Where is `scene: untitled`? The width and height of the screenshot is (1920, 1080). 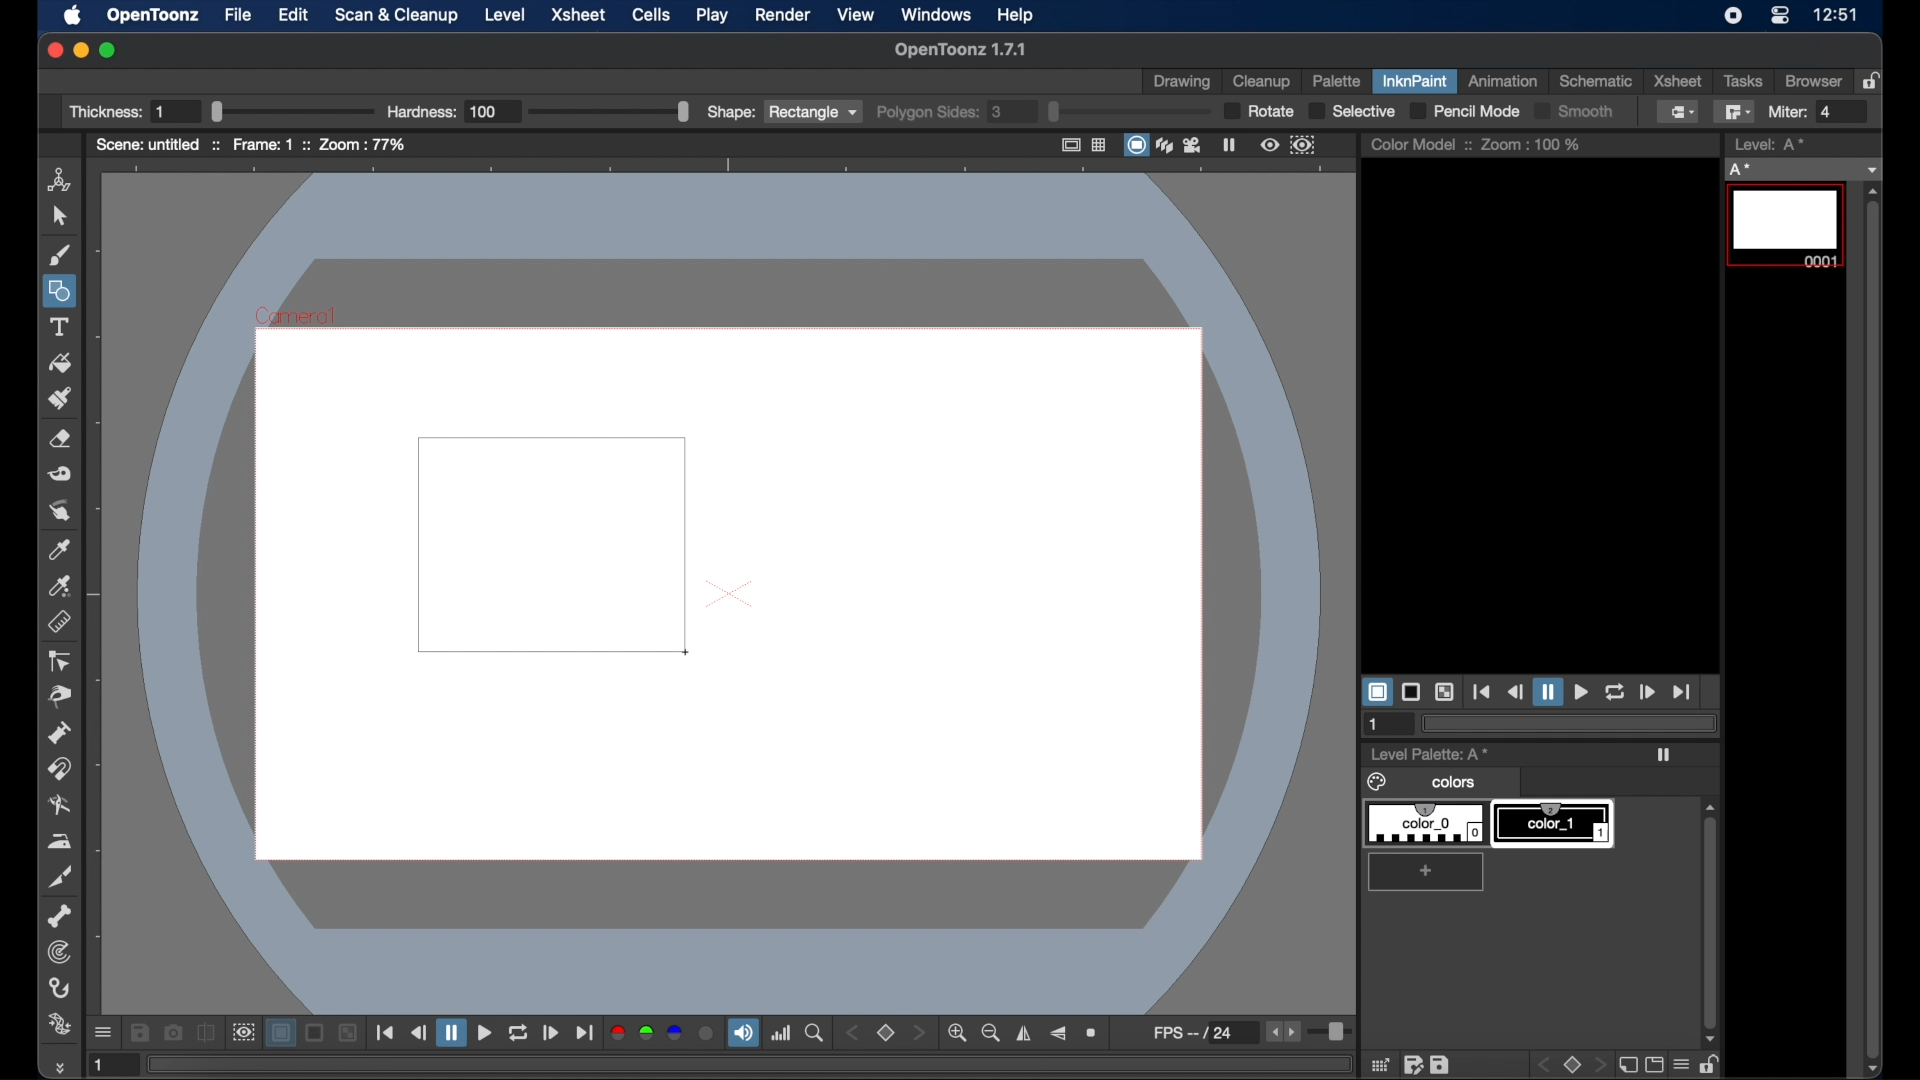 scene: untitled is located at coordinates (157, 144).